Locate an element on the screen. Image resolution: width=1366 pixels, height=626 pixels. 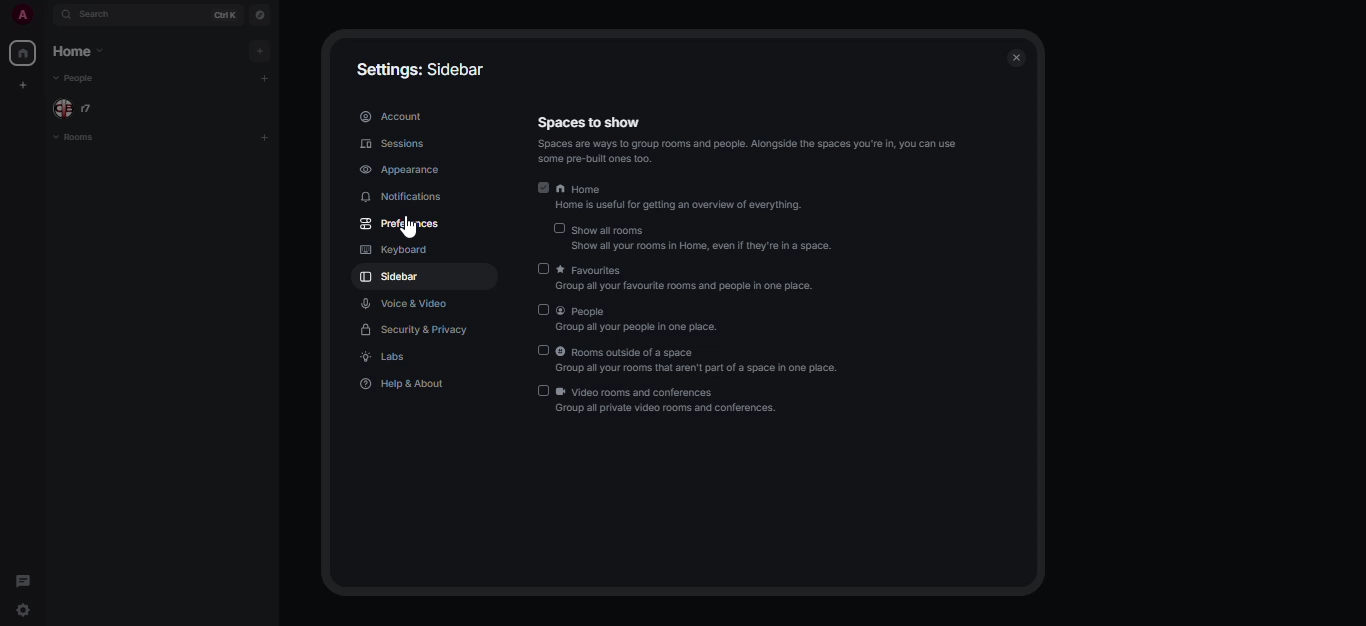
threads is located at coordinates (24, 579).